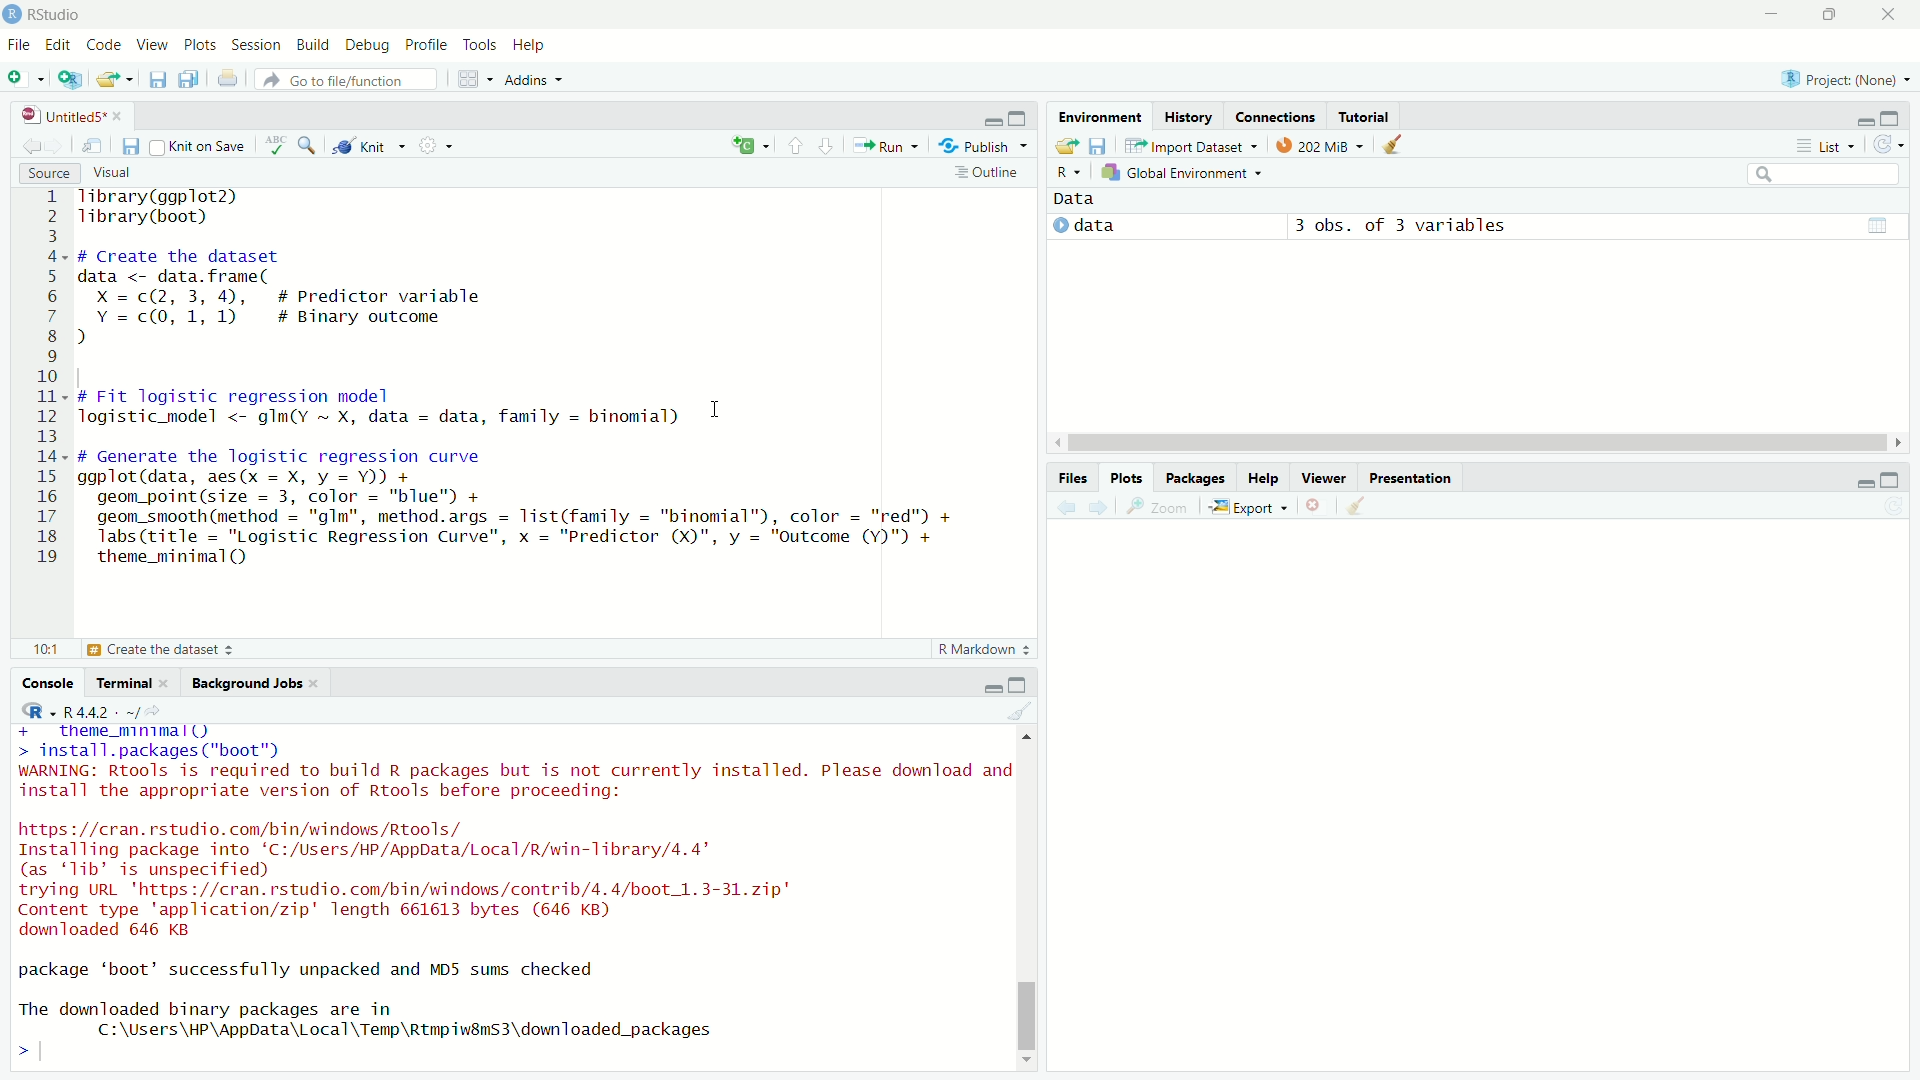 The width and height of the screenshot is (1920, 1080). Describe the element at coordinates (129, 80) in the screenshot. I see `Open recent files` at that location.